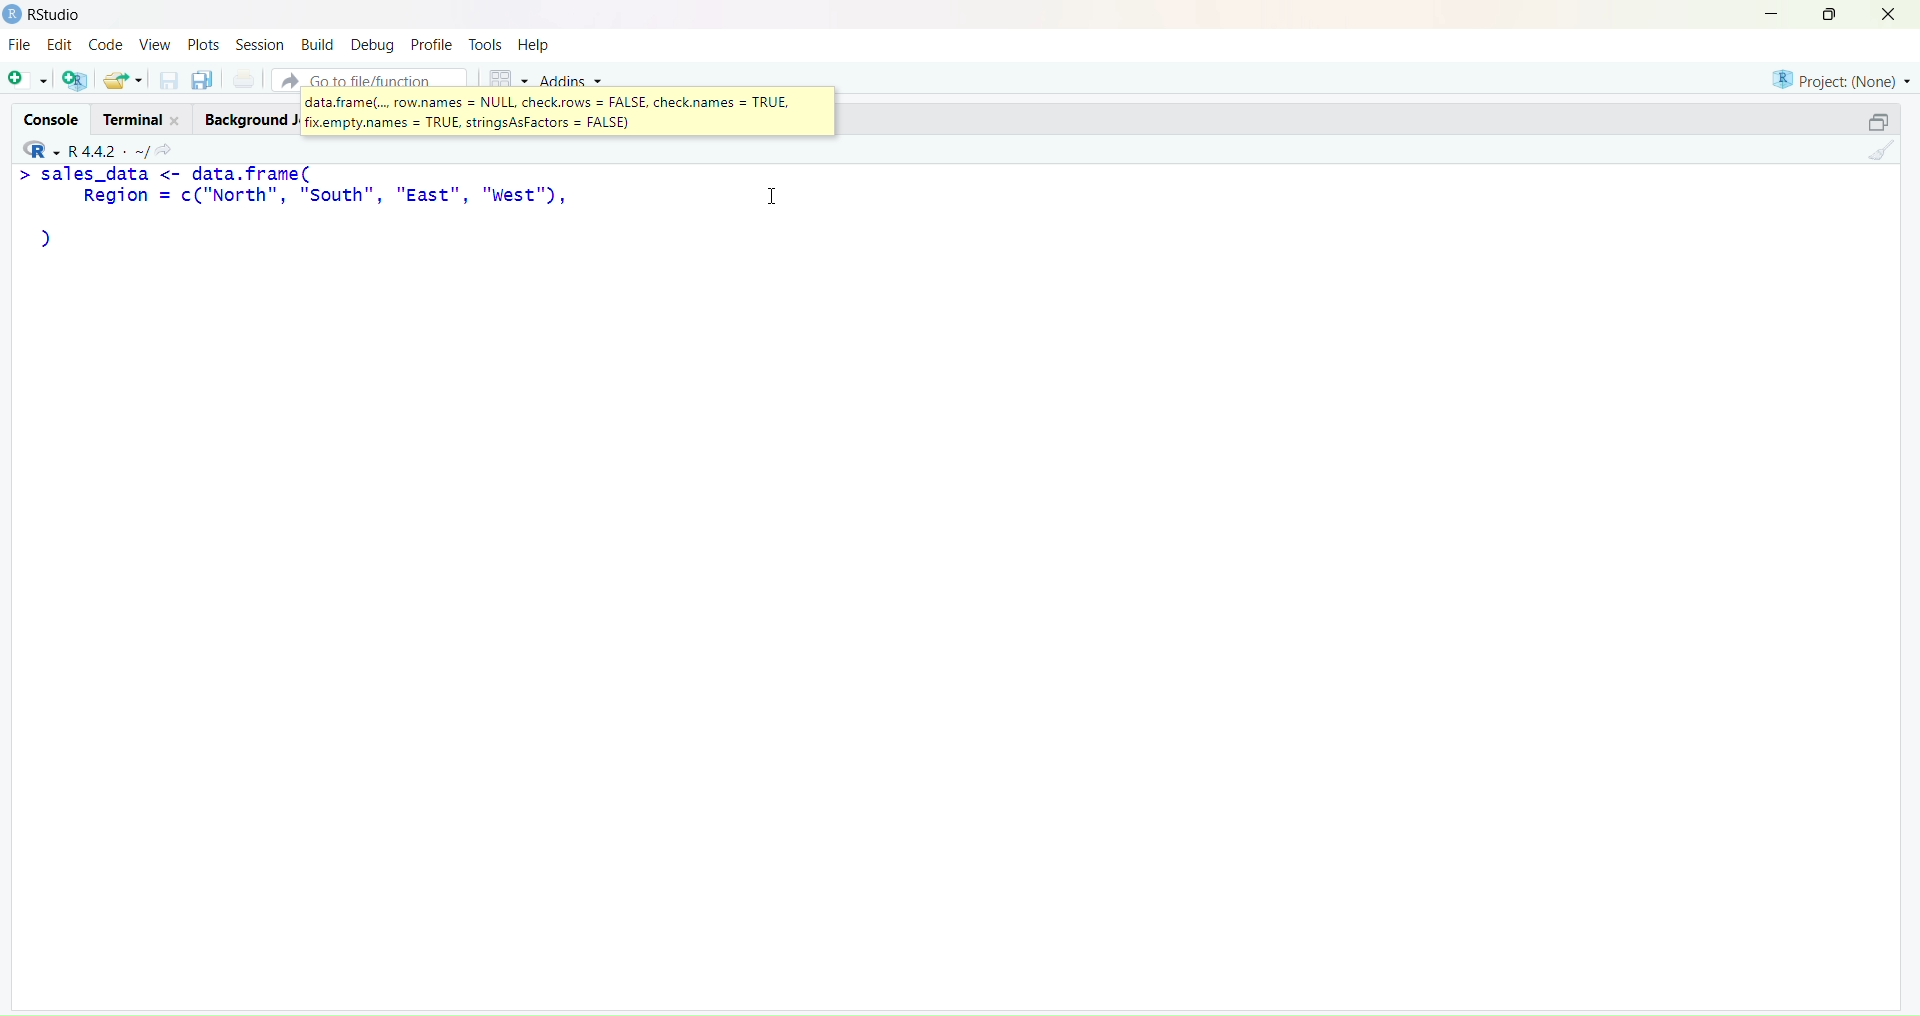 The image size is (1920, 1016). I want to click on close, so click(1896, 15).